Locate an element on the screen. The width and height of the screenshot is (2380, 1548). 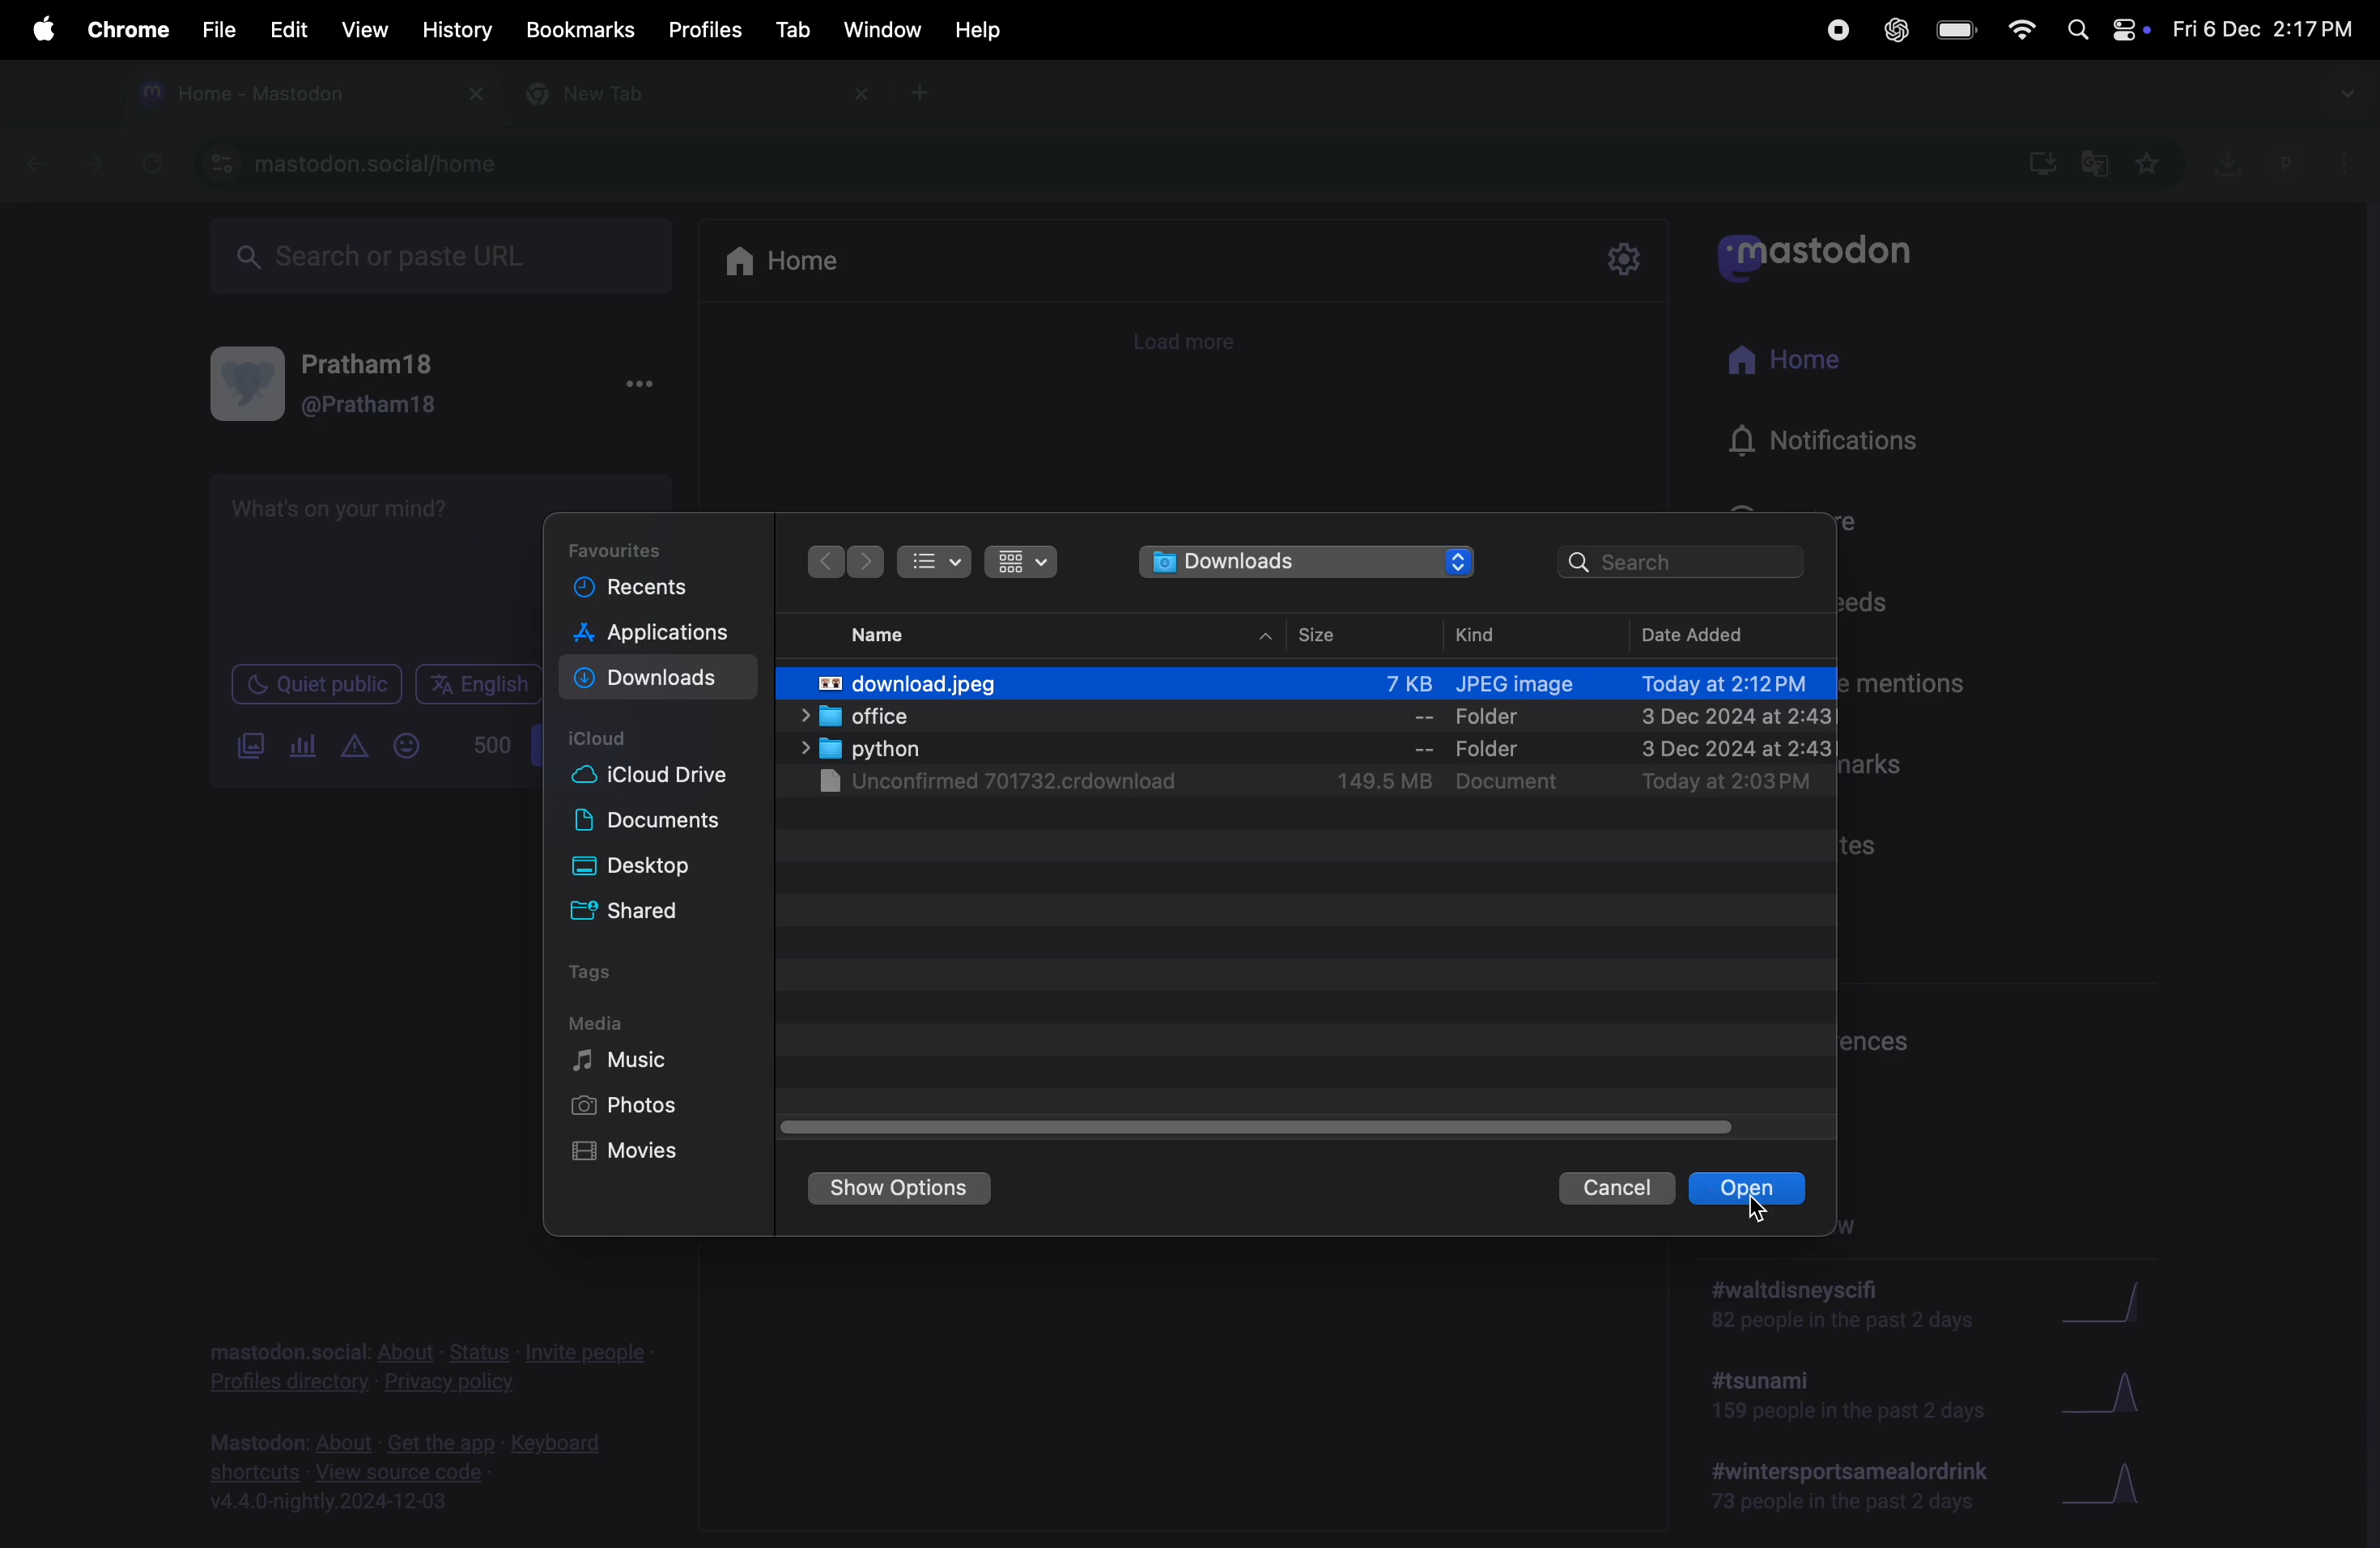
profiles is located at coordinates (704, 30).